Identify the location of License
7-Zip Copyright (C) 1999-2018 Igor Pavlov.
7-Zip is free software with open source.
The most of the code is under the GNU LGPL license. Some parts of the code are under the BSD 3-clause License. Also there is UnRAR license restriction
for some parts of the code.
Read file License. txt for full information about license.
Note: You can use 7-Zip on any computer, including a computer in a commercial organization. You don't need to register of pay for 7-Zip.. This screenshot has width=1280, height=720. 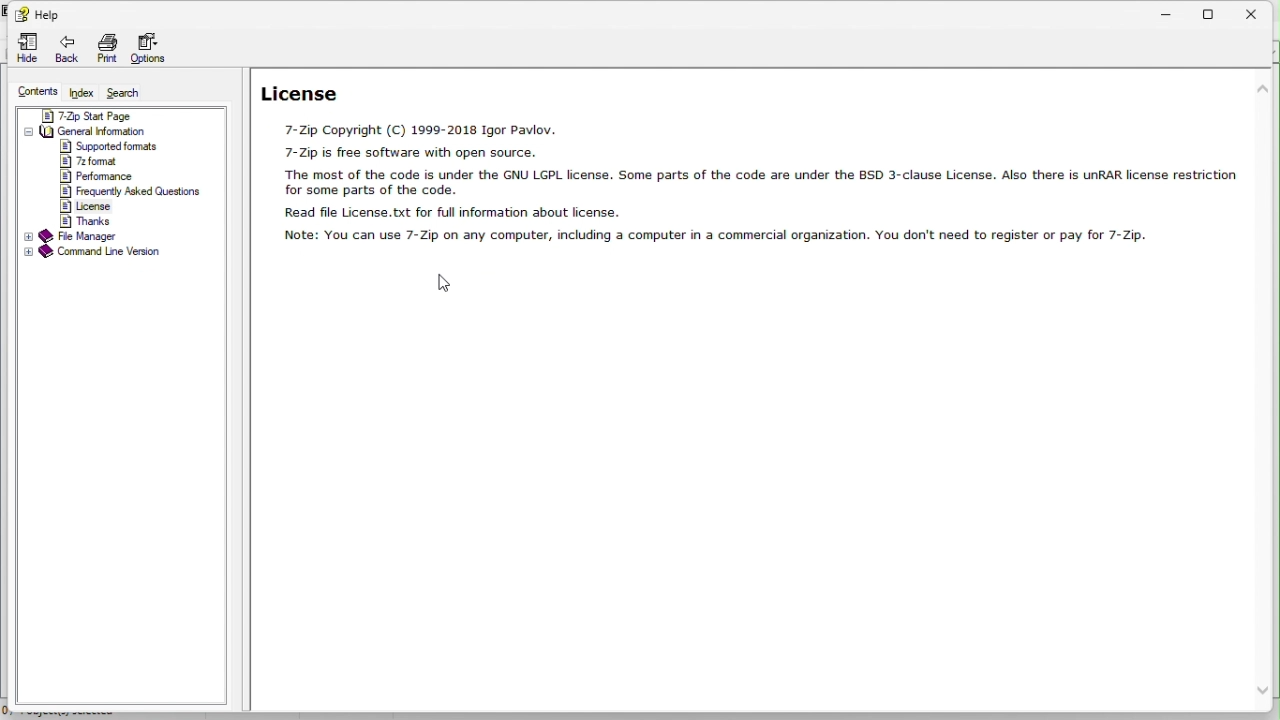
(743, 161).